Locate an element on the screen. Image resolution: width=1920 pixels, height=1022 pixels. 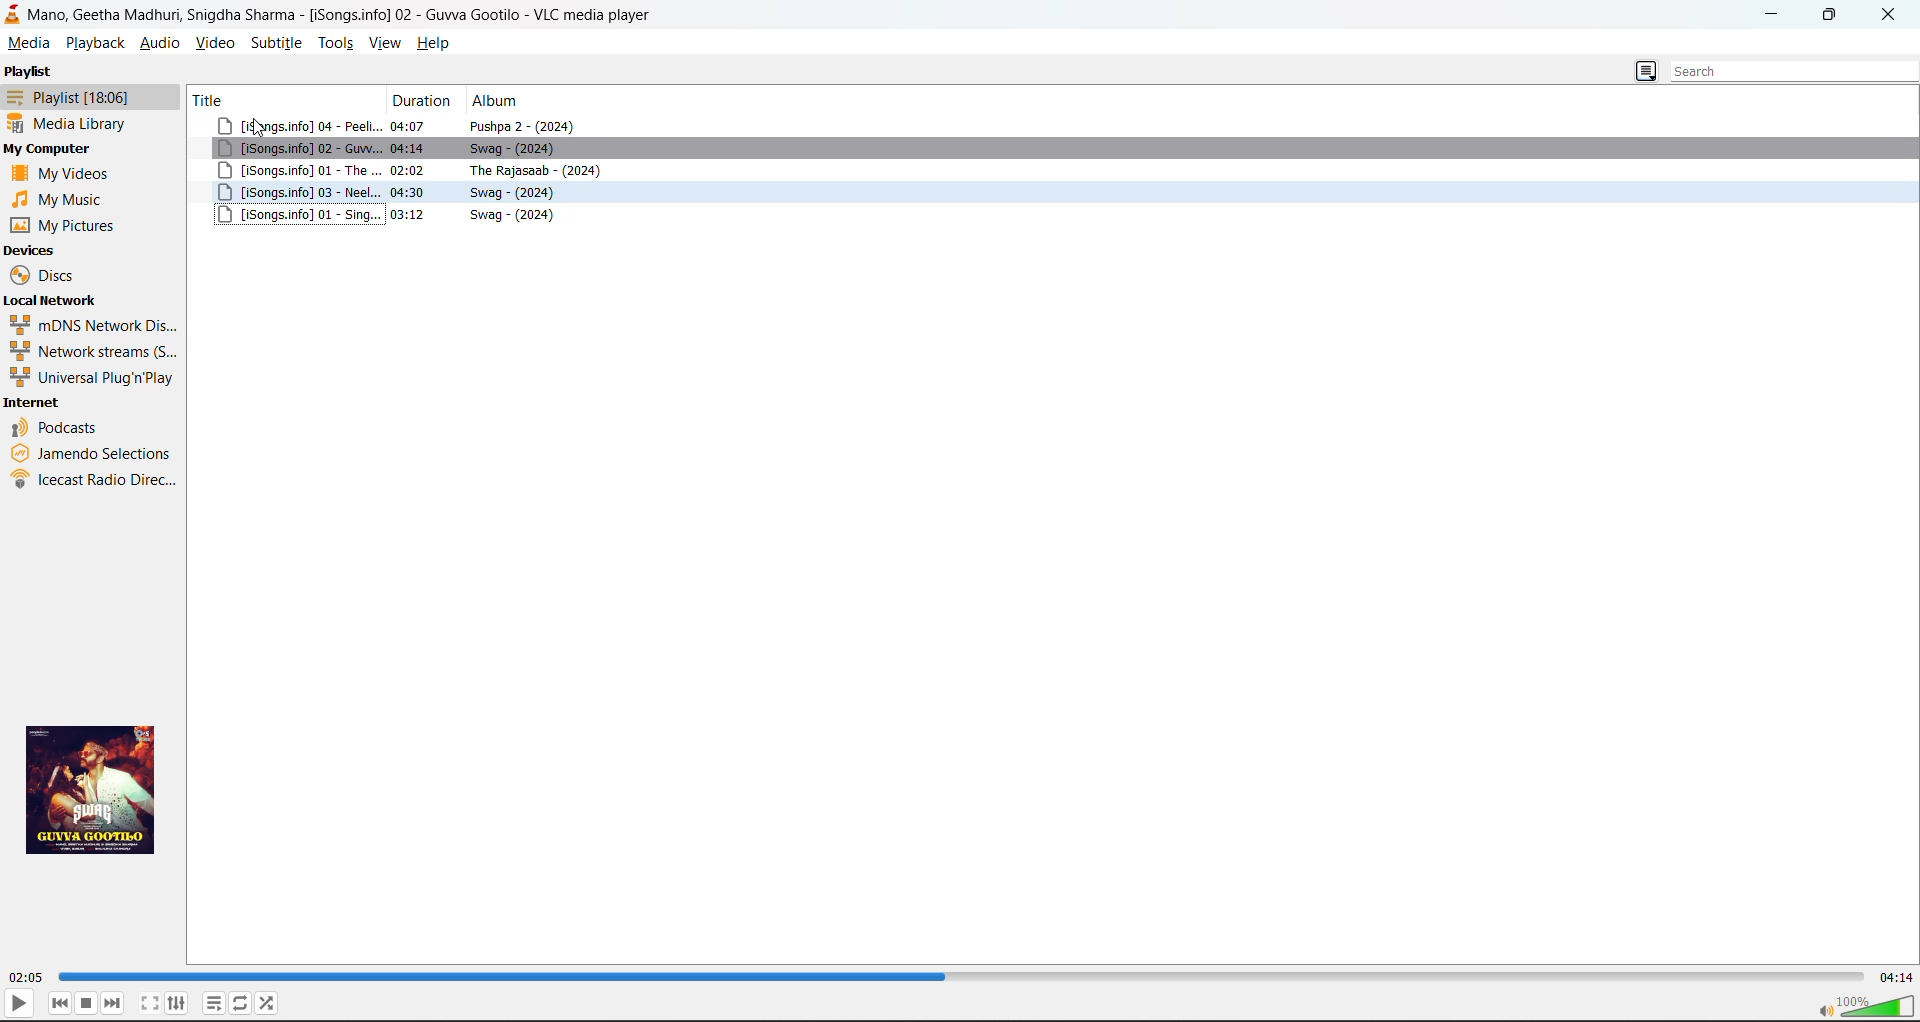
minimize is located at coordinates (1776, 15).